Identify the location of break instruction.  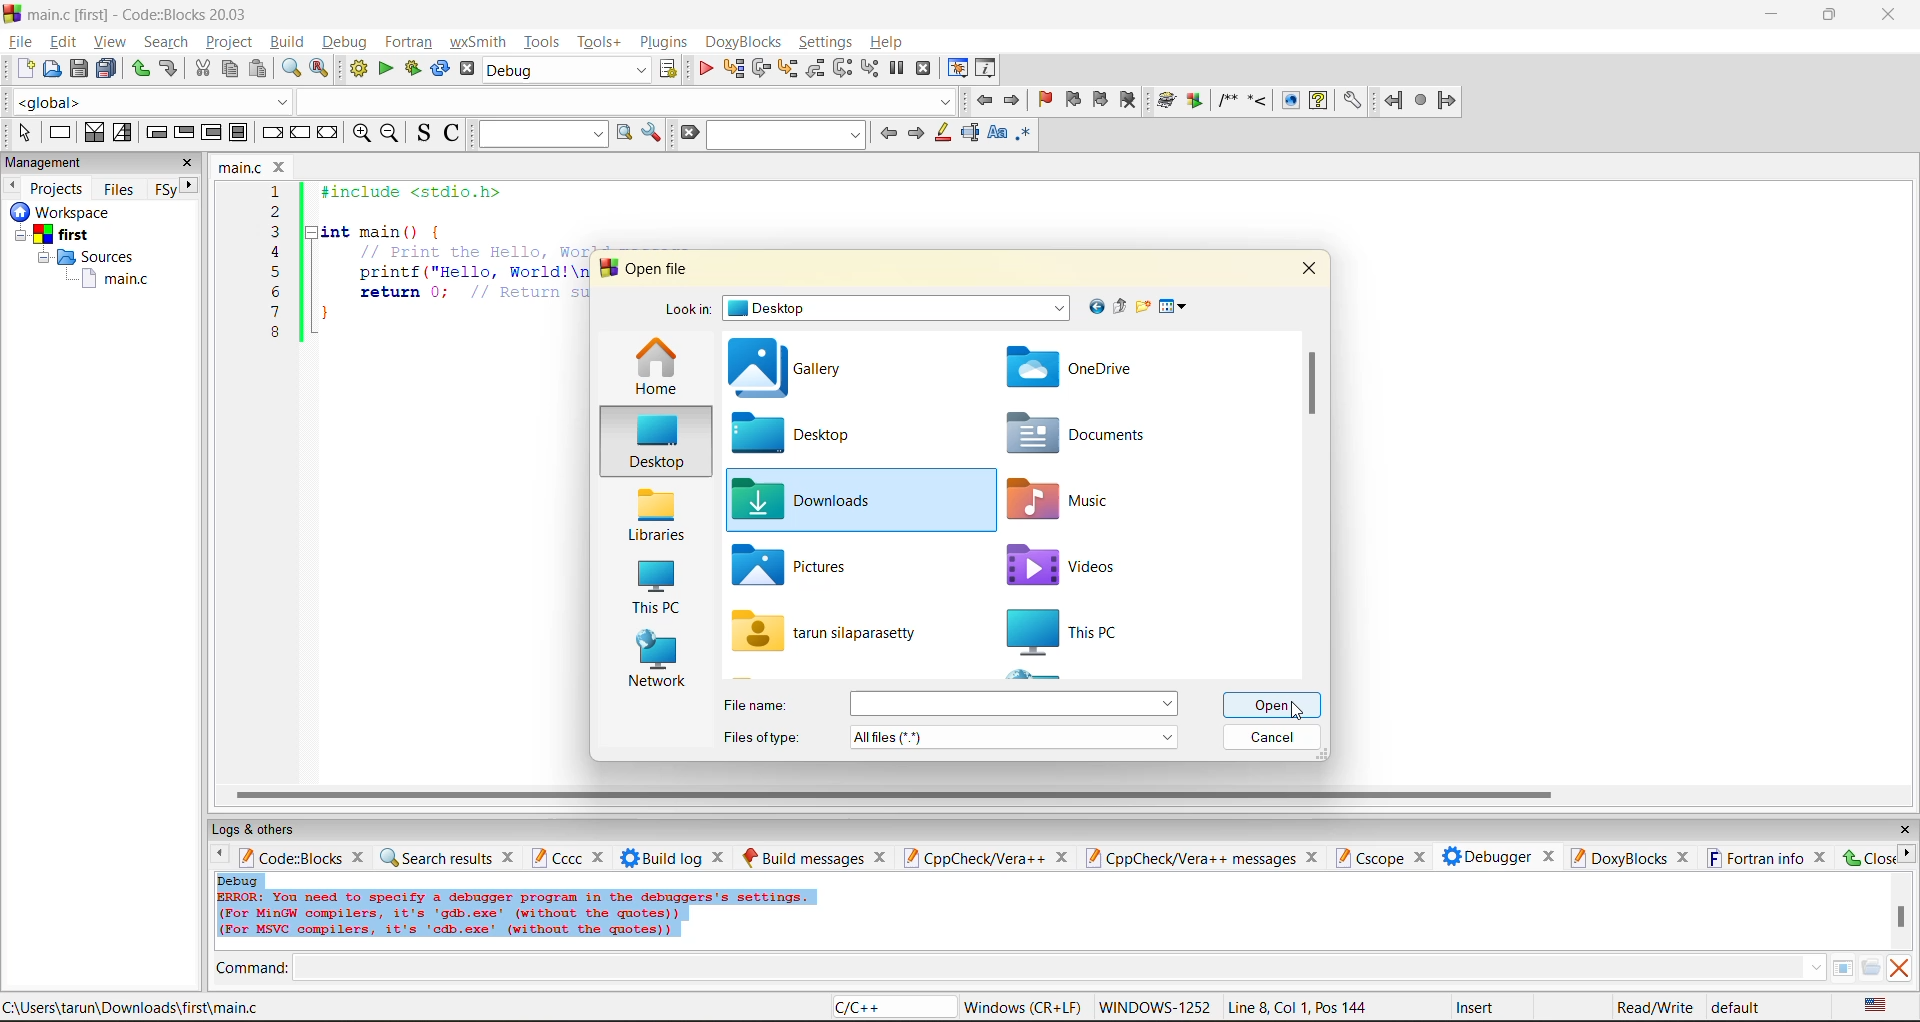
(269, 132).